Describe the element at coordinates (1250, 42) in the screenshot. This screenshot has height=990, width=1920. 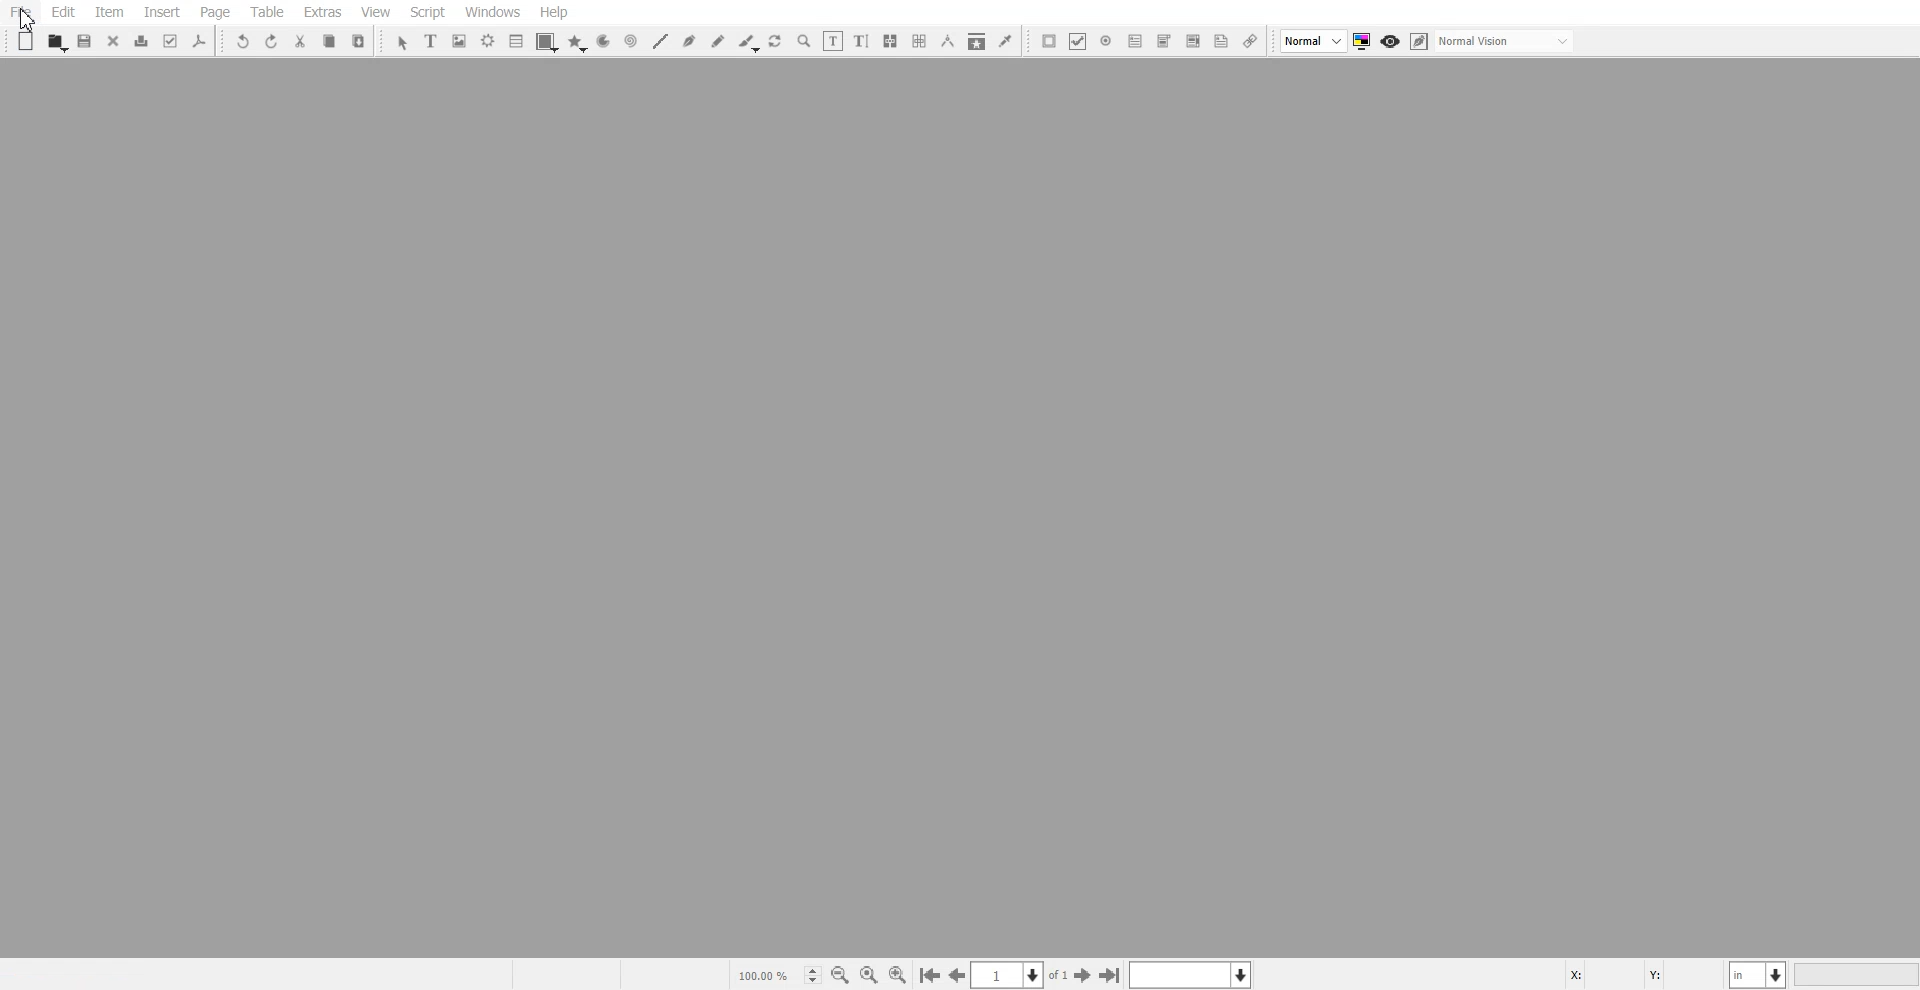
I see `Link Annotation` at that location.